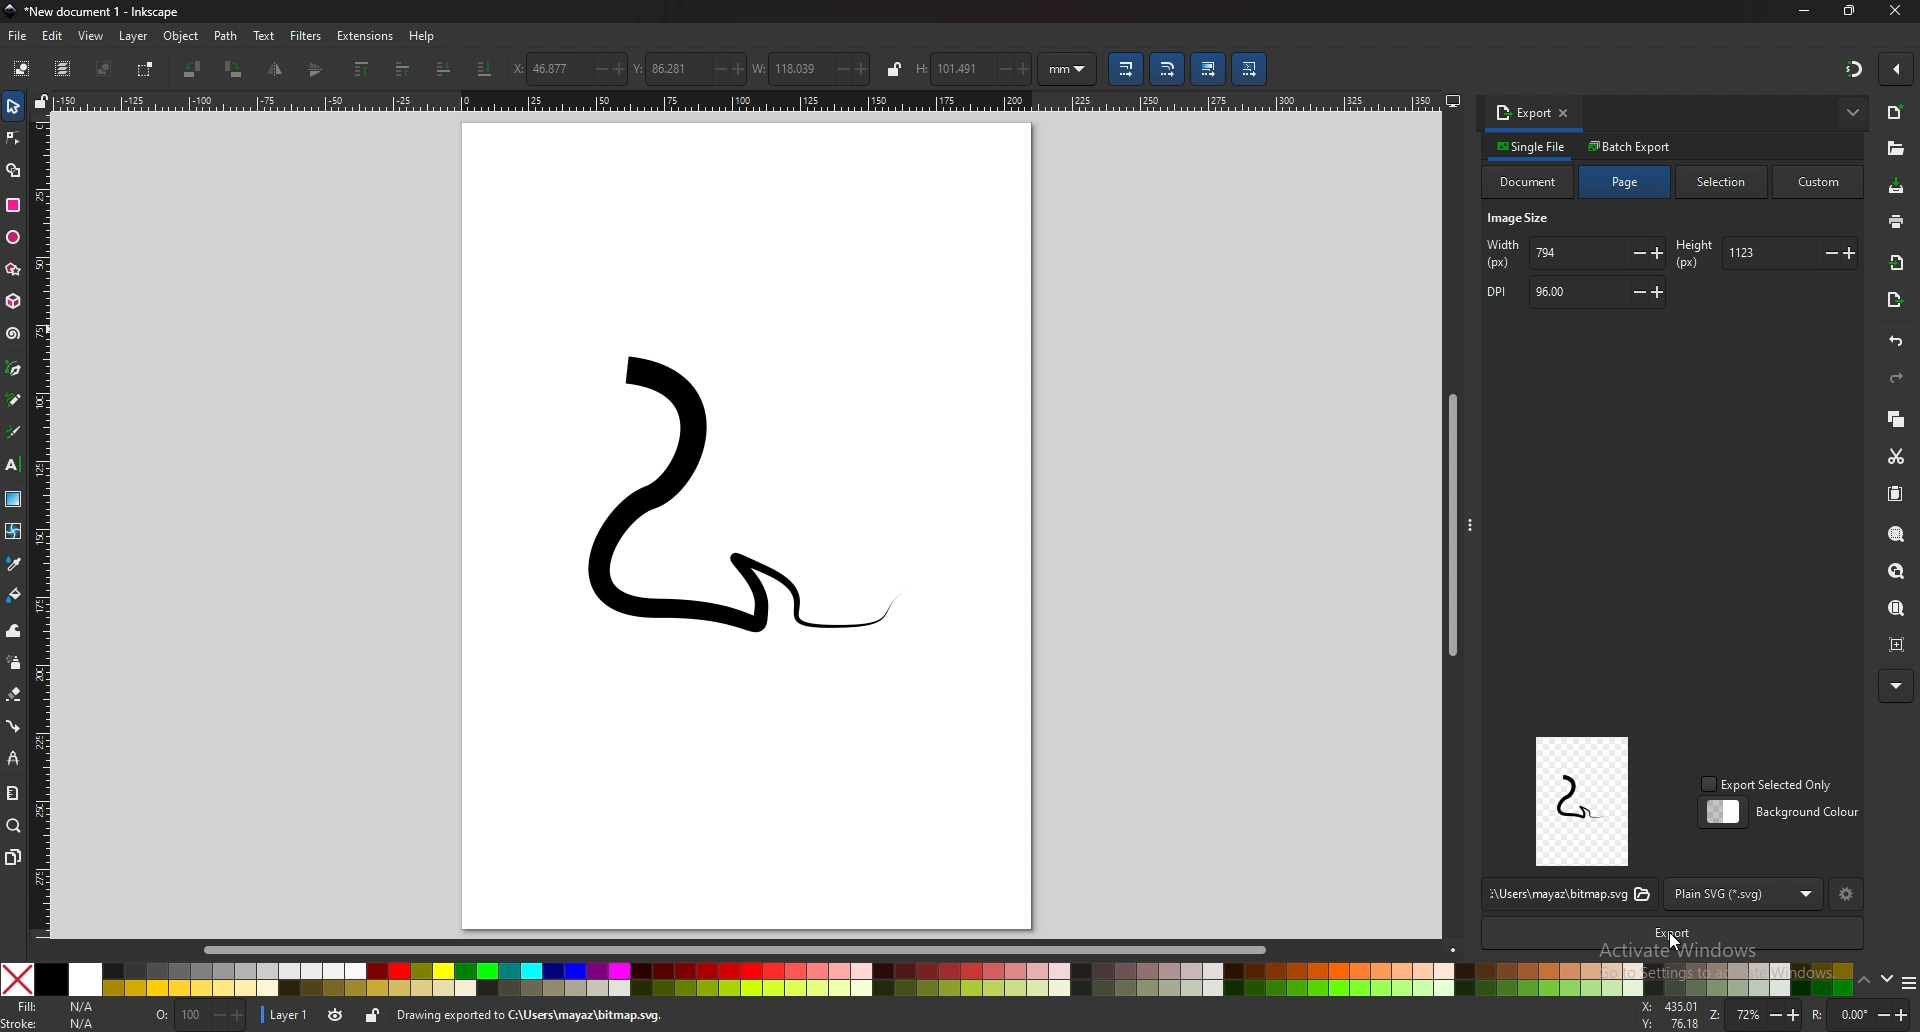 This screenshot has height=1032, width=1920. Describe the element at coordinates (13, 302) in the screenshot. I see `3d box` at that location.